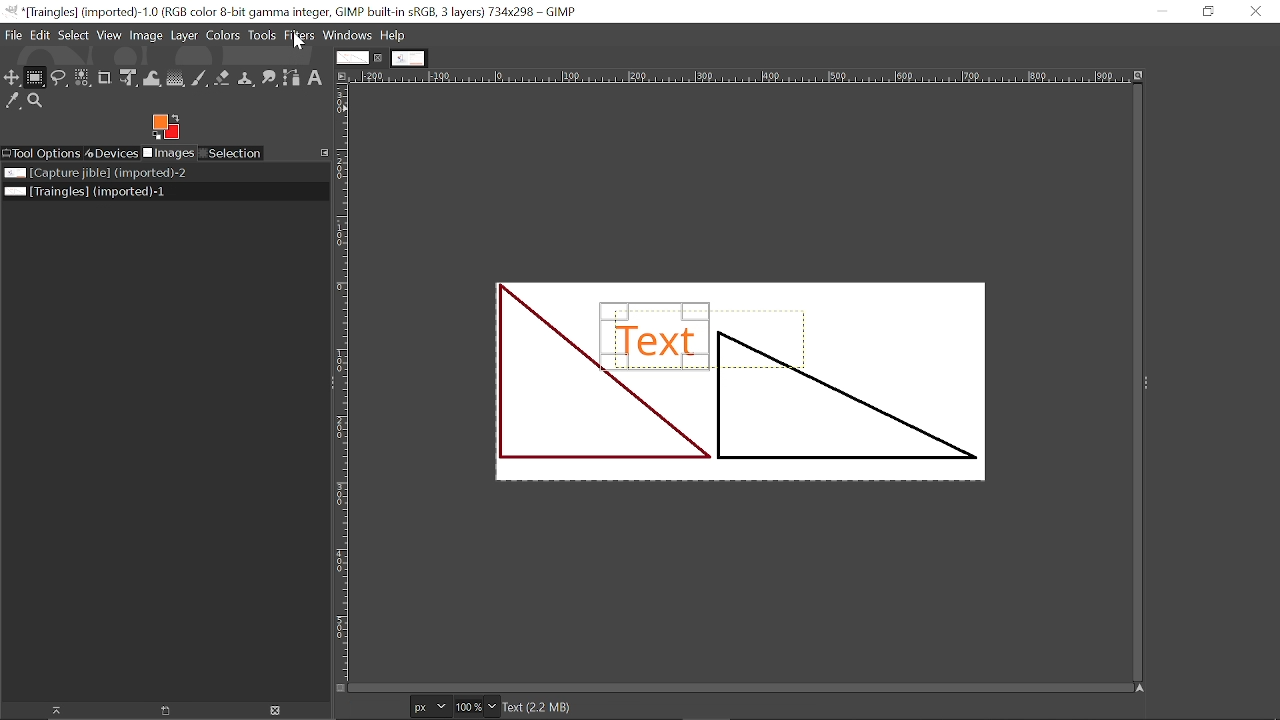 This screenshot has width=1280, height=720. What do you see at coordinates (1254, 14) in the screenshot?
I see `Close` at bounding box center [1254, 14].